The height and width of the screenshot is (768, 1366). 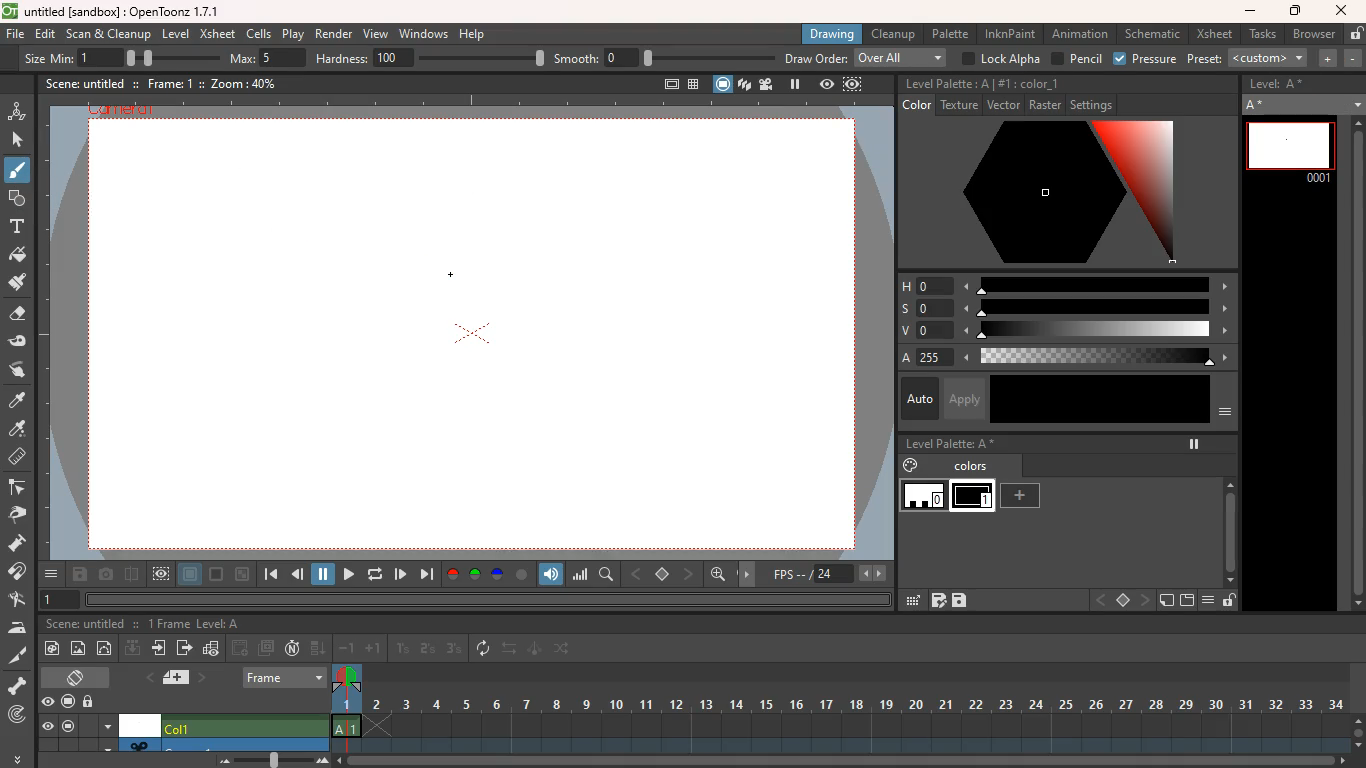 What do you see at coordinates (908, 466) in the screenshot?
I see `paint` at bounding box center [908, 466].